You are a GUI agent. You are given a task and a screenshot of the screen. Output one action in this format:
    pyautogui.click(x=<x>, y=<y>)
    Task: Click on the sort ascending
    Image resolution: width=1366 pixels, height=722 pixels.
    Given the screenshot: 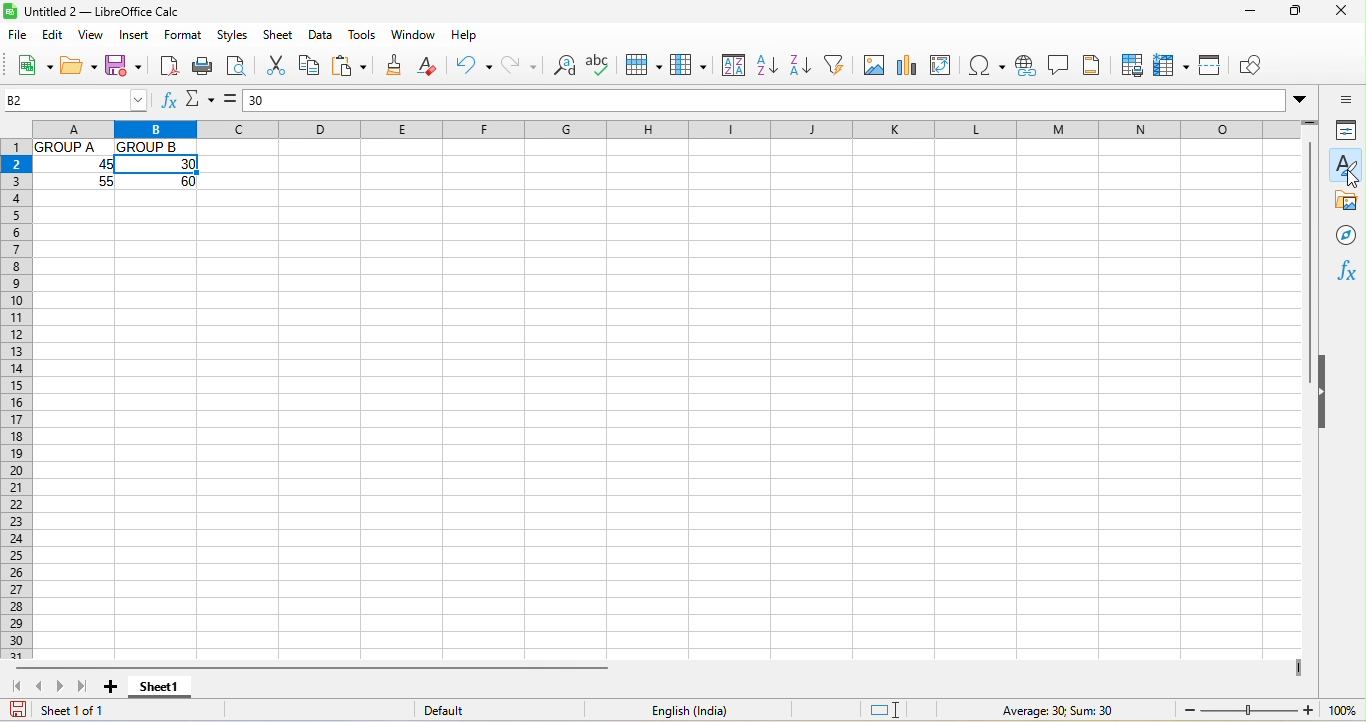 What is the action you would take?
    pyautogui.click(x=770, y=66)
    